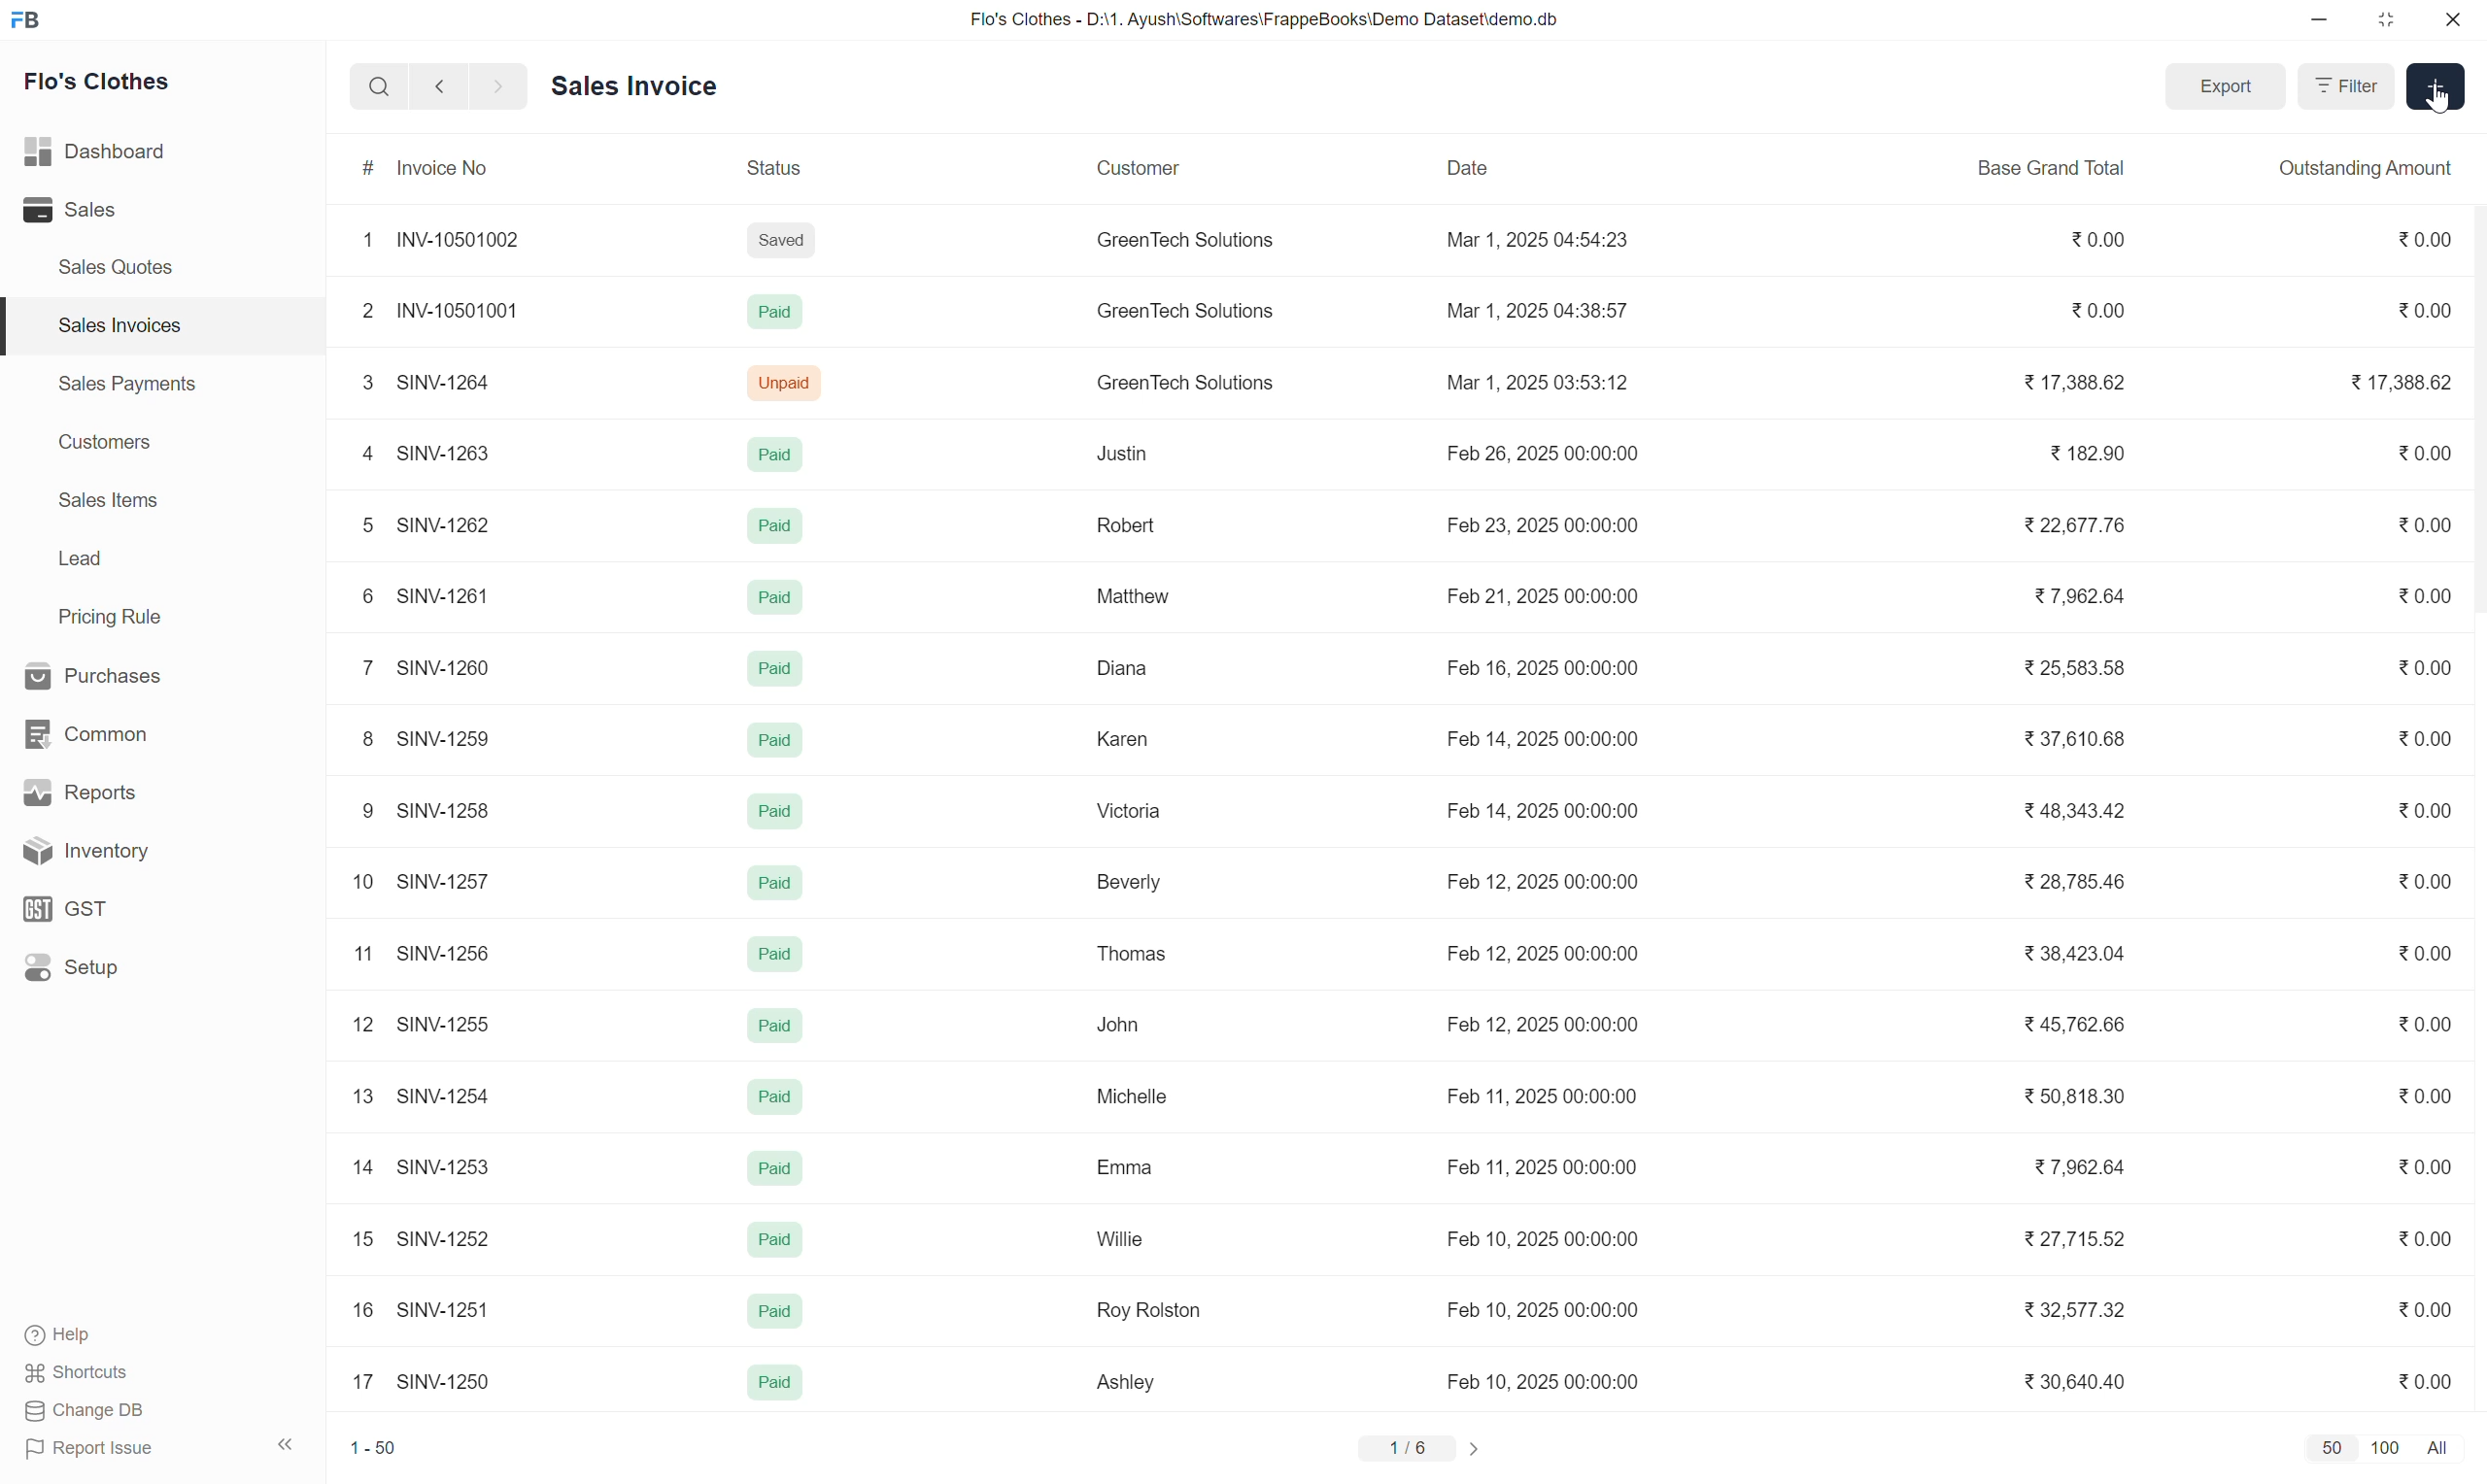 The height and width of the screenshot is (1484, 2487). I want to click on Saved, so click(793, 247).